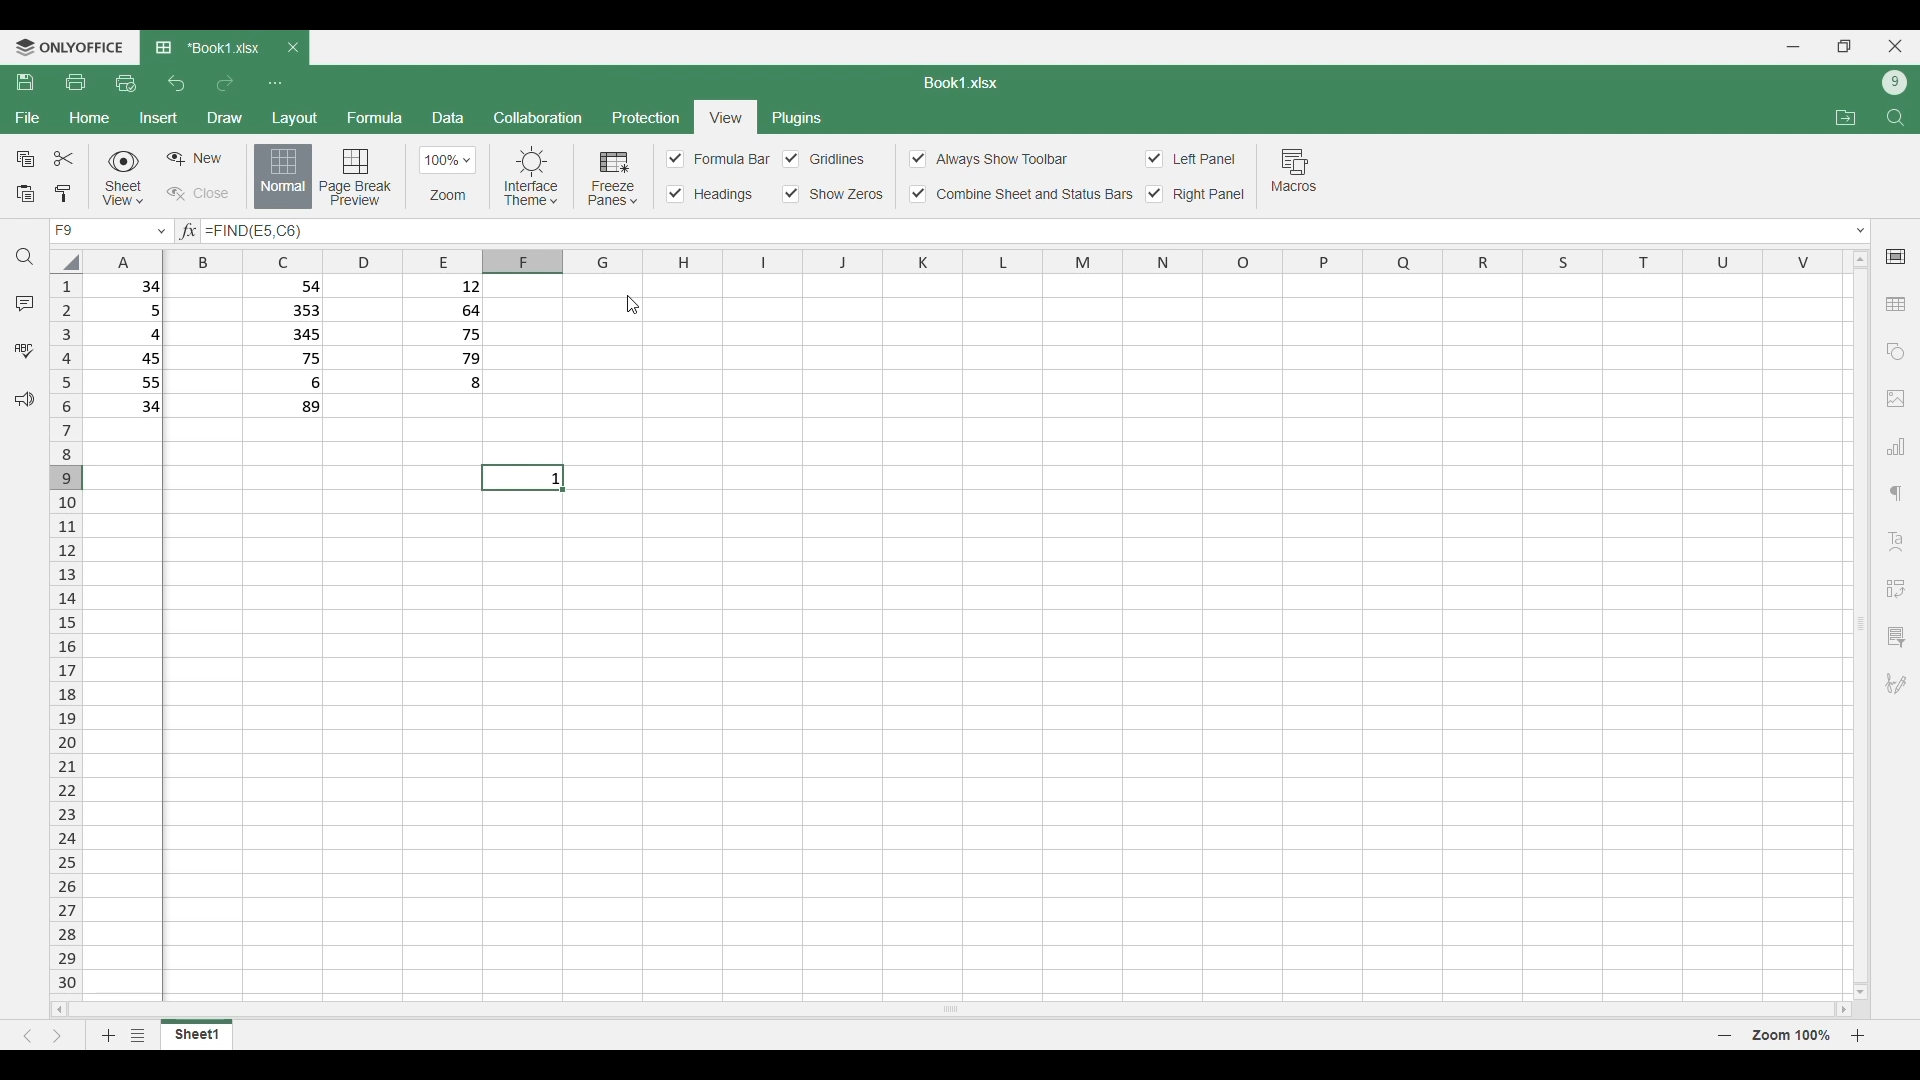 This screenshot has height=1080, width=1920. I want to click on Click to select all cells, so click(66, 262).